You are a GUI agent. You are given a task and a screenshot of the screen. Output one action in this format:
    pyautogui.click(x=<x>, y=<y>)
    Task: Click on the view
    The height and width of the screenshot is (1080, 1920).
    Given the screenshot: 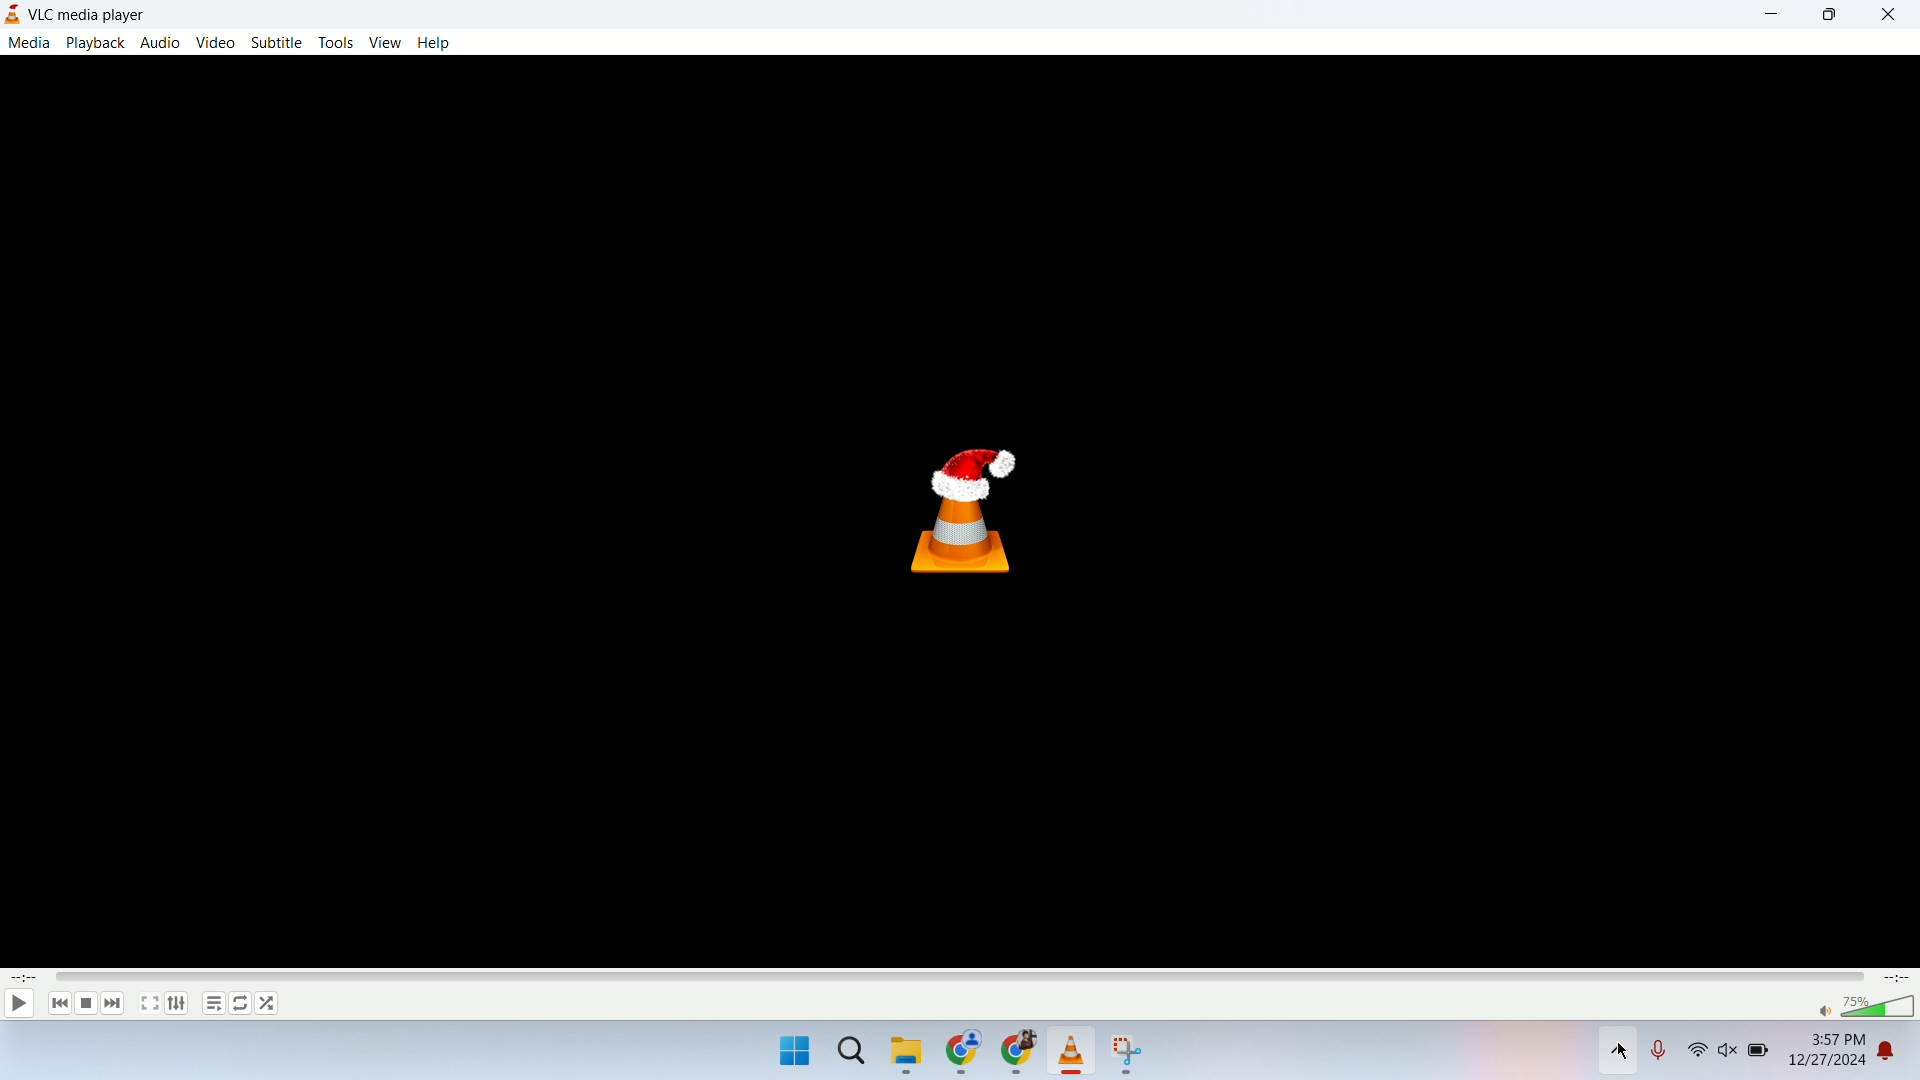 What is the action you would take?
    pyautogui.click(x=387, y=43)
    